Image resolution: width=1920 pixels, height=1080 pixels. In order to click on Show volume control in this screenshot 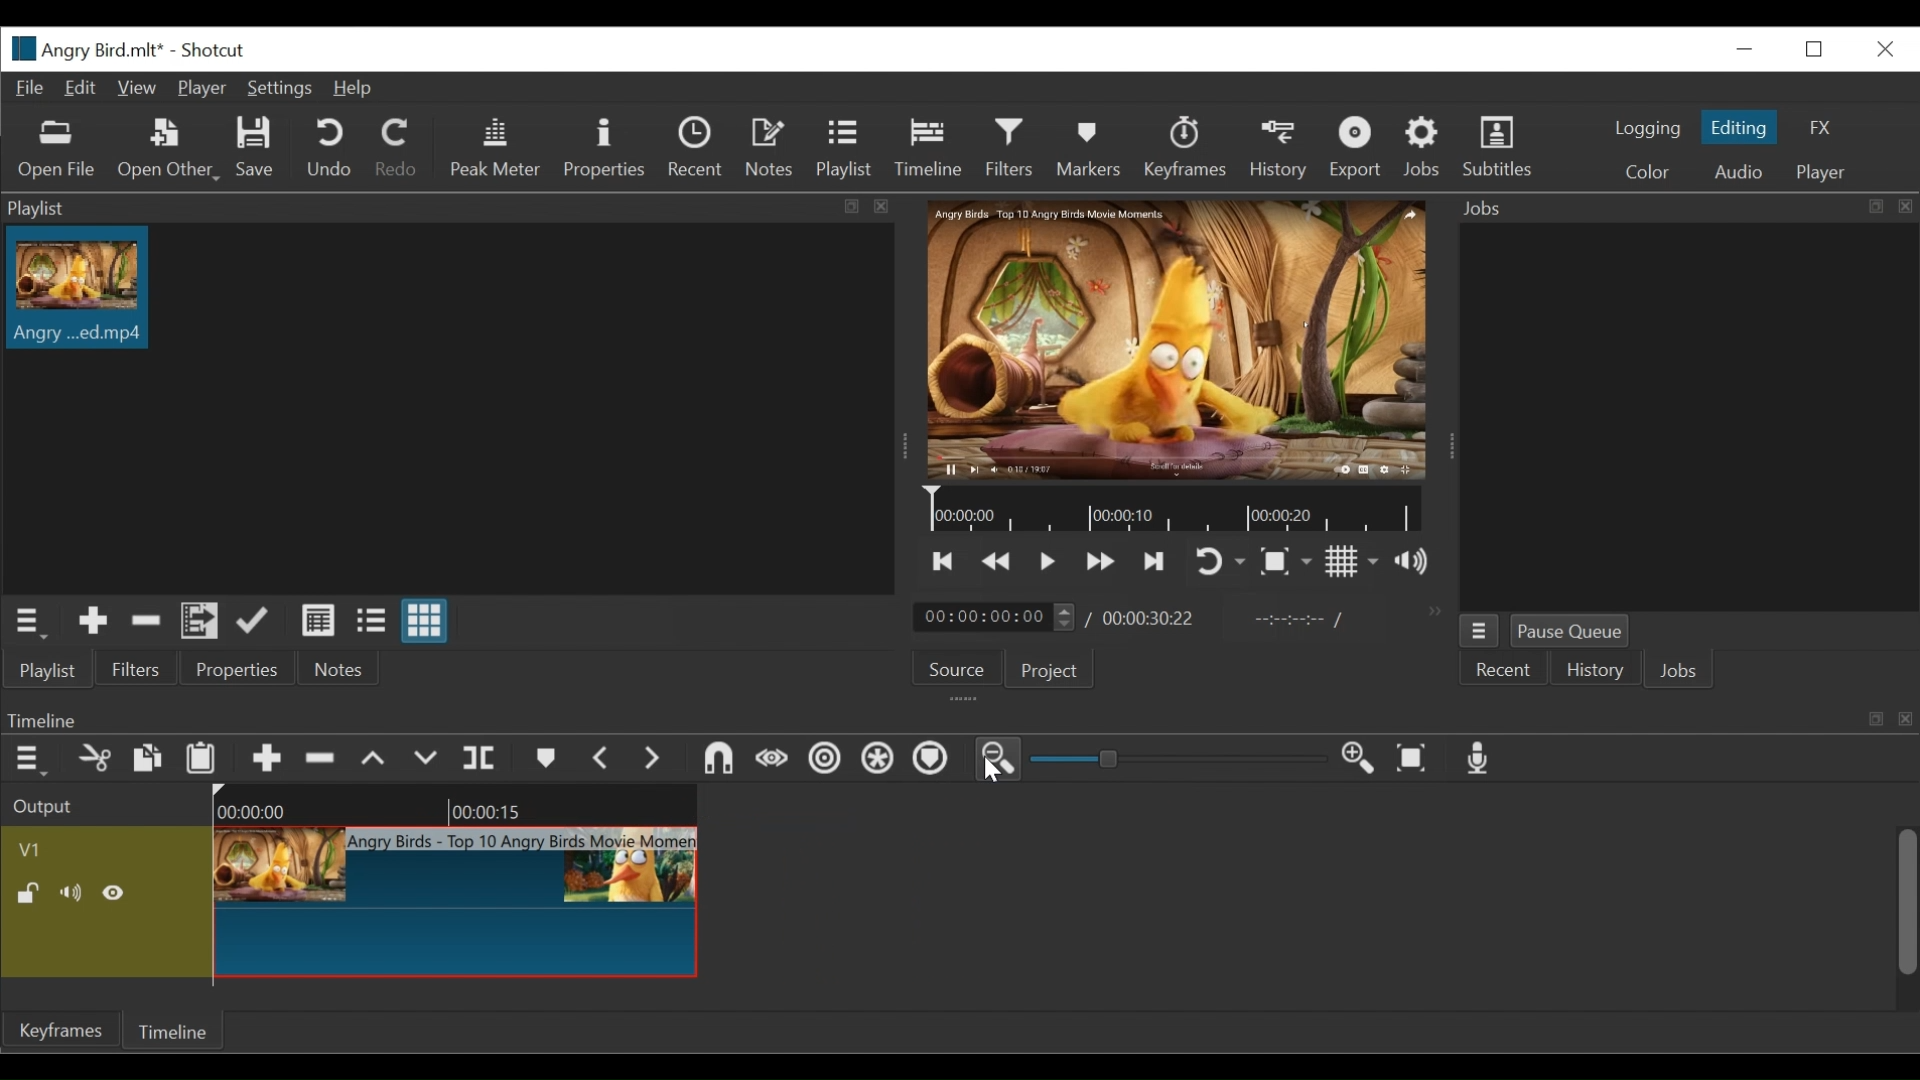, I will do `click(1418, 563)`.